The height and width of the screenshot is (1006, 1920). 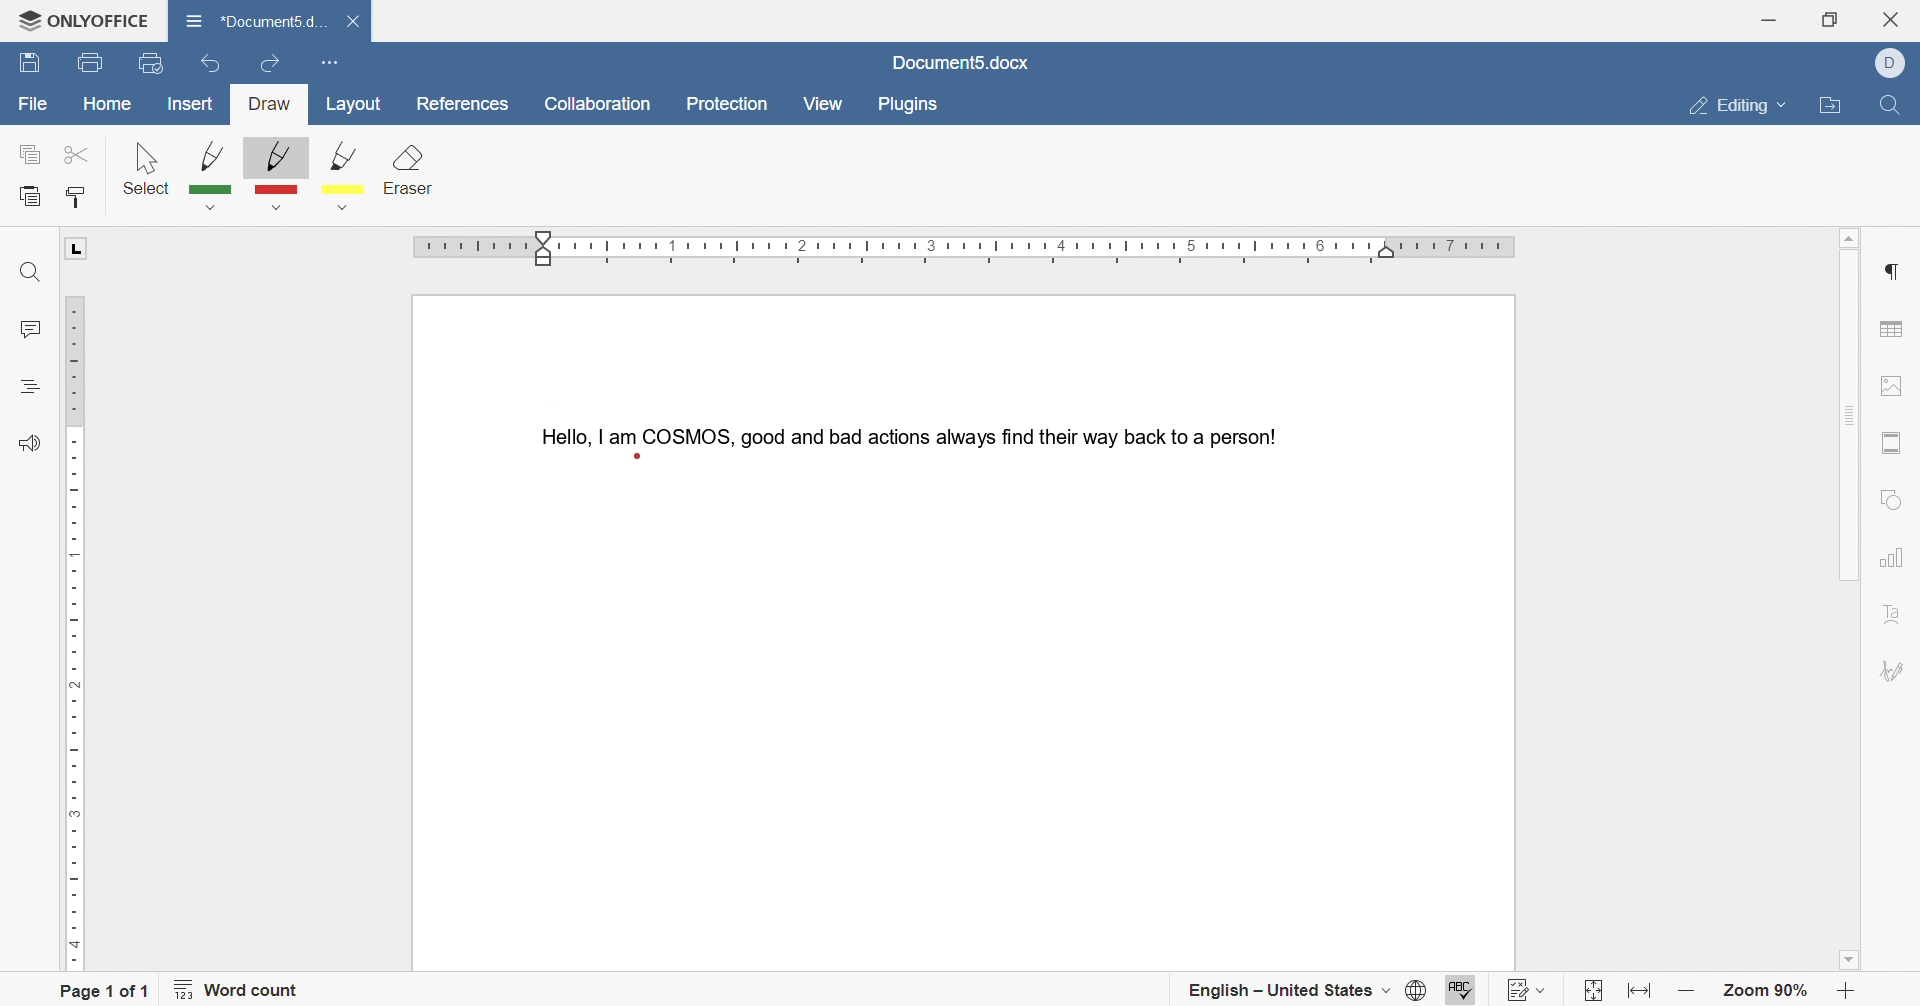 I want to click on customize quick access toolbar, so click(x=328, y=60).